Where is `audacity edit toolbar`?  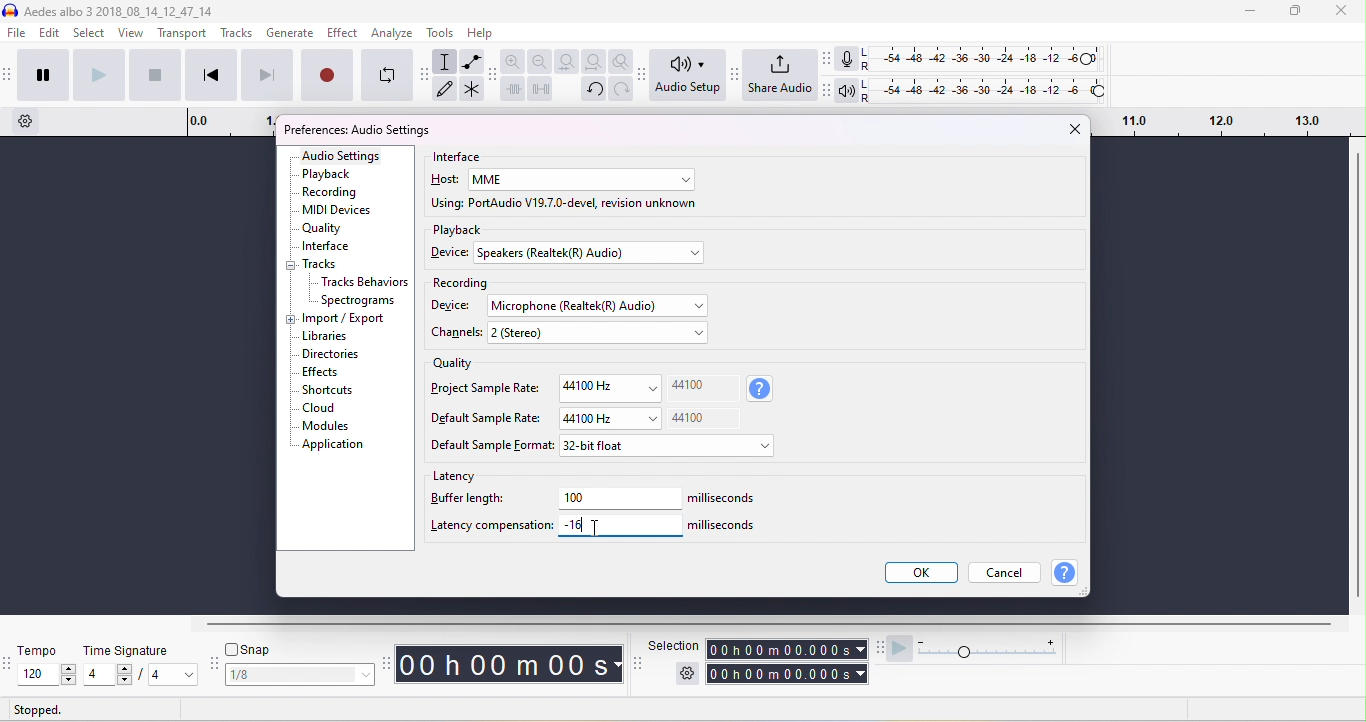 audacity edit toolbar is located at coordinates (492, 74).